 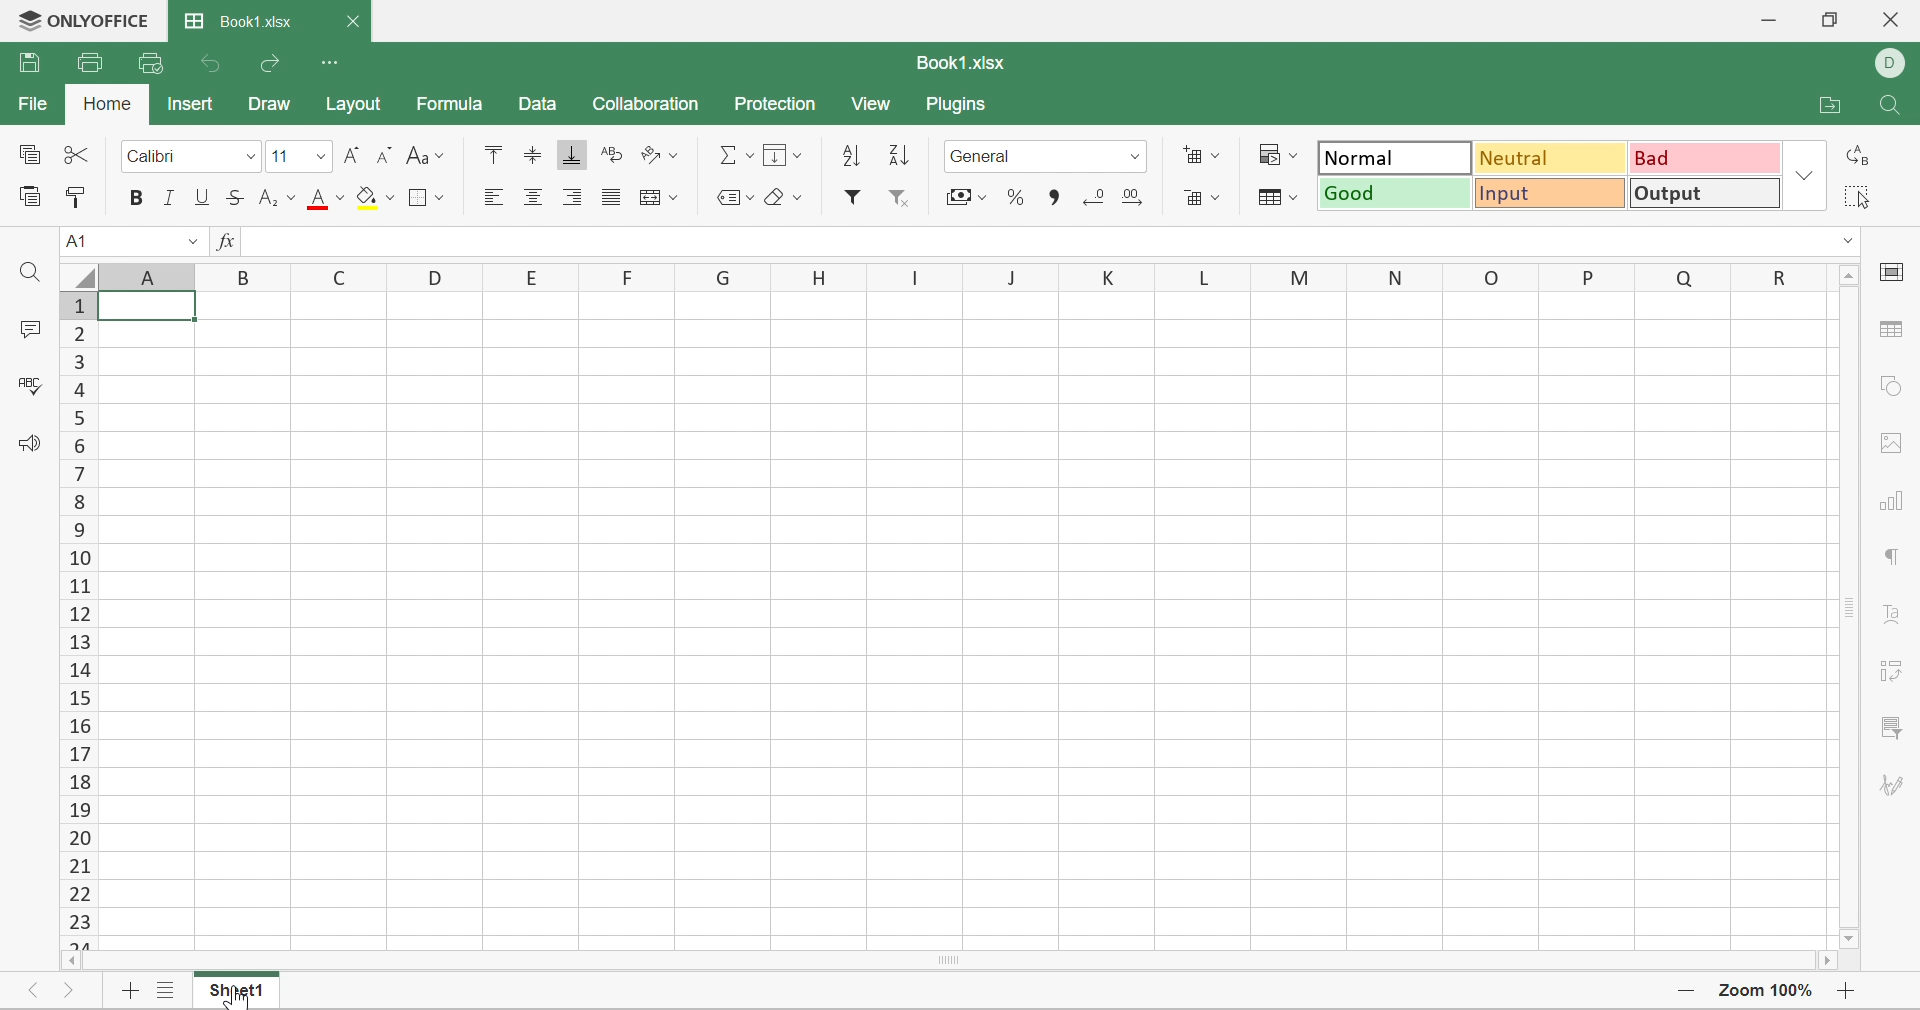 I want to click on Data, so click(x=539, y=105).